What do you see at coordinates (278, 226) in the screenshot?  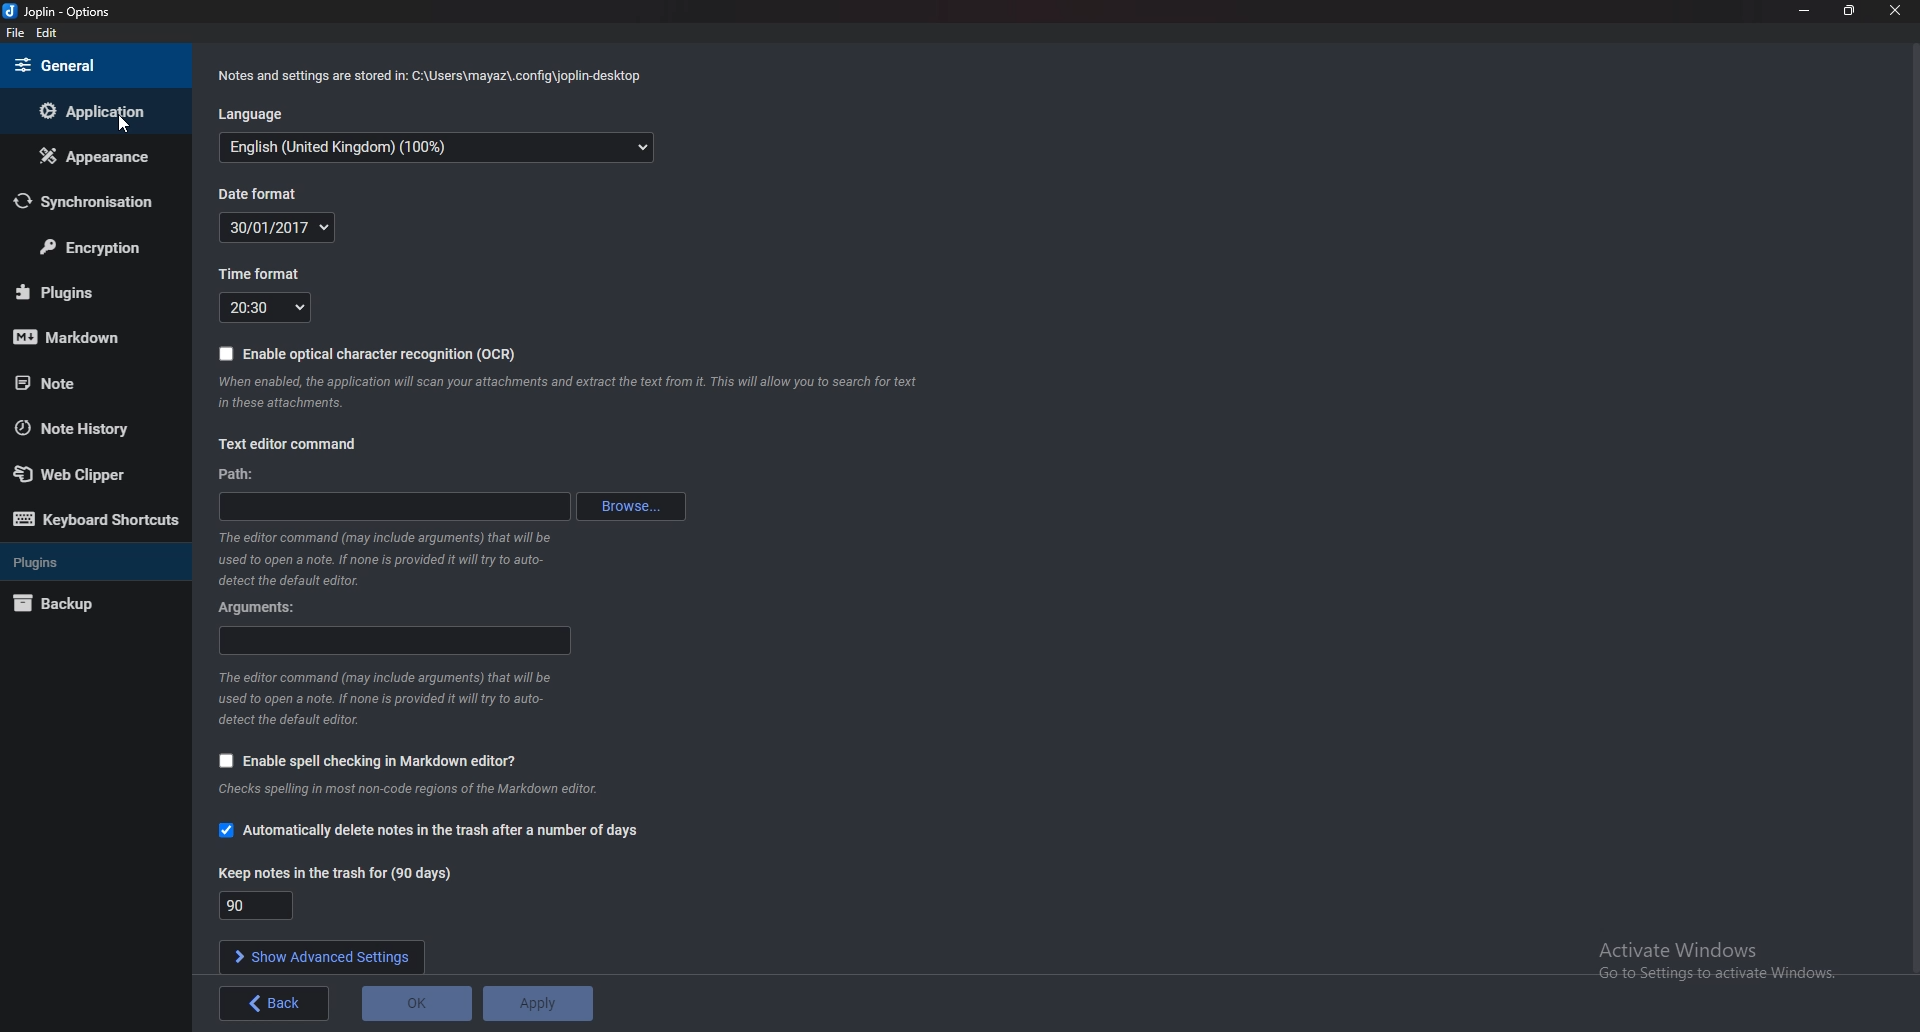 I see `date format` at bounding box center [278, 226].